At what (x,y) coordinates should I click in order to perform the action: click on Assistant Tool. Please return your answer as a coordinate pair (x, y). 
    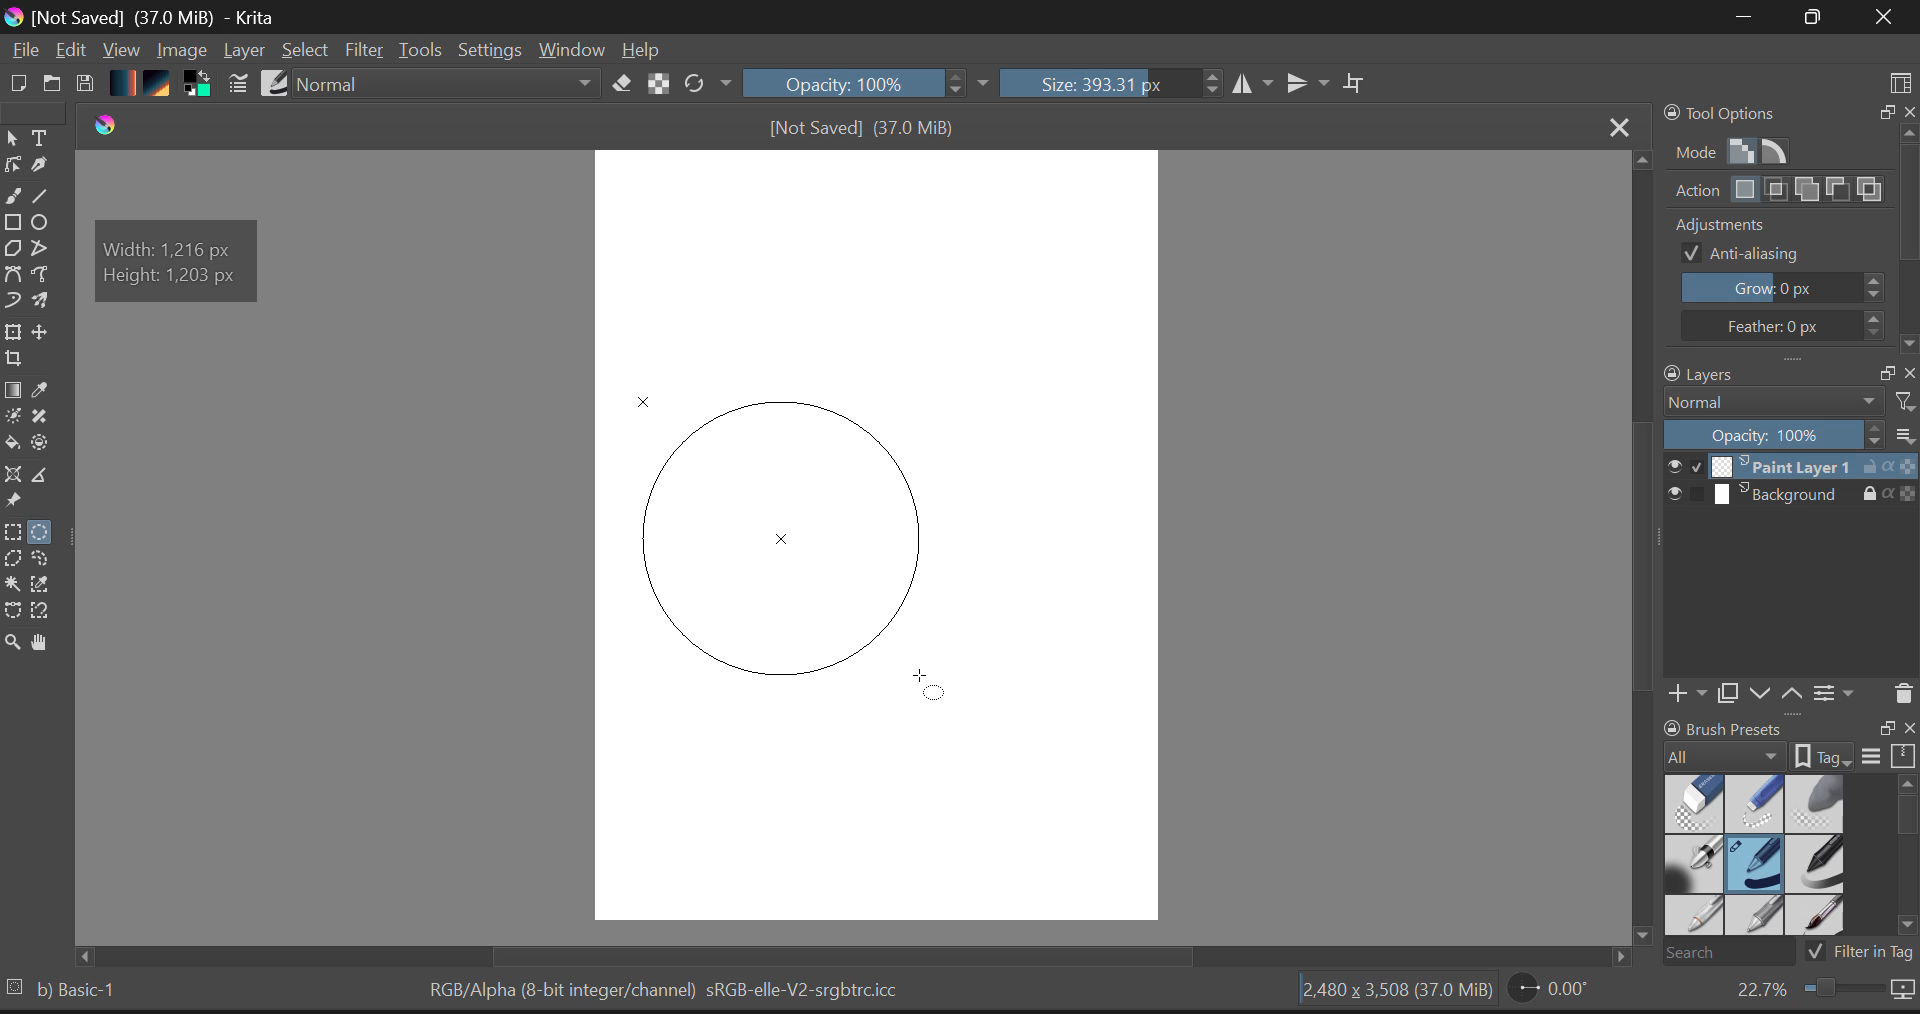
    Looking at the image, I should click on (16, 472).